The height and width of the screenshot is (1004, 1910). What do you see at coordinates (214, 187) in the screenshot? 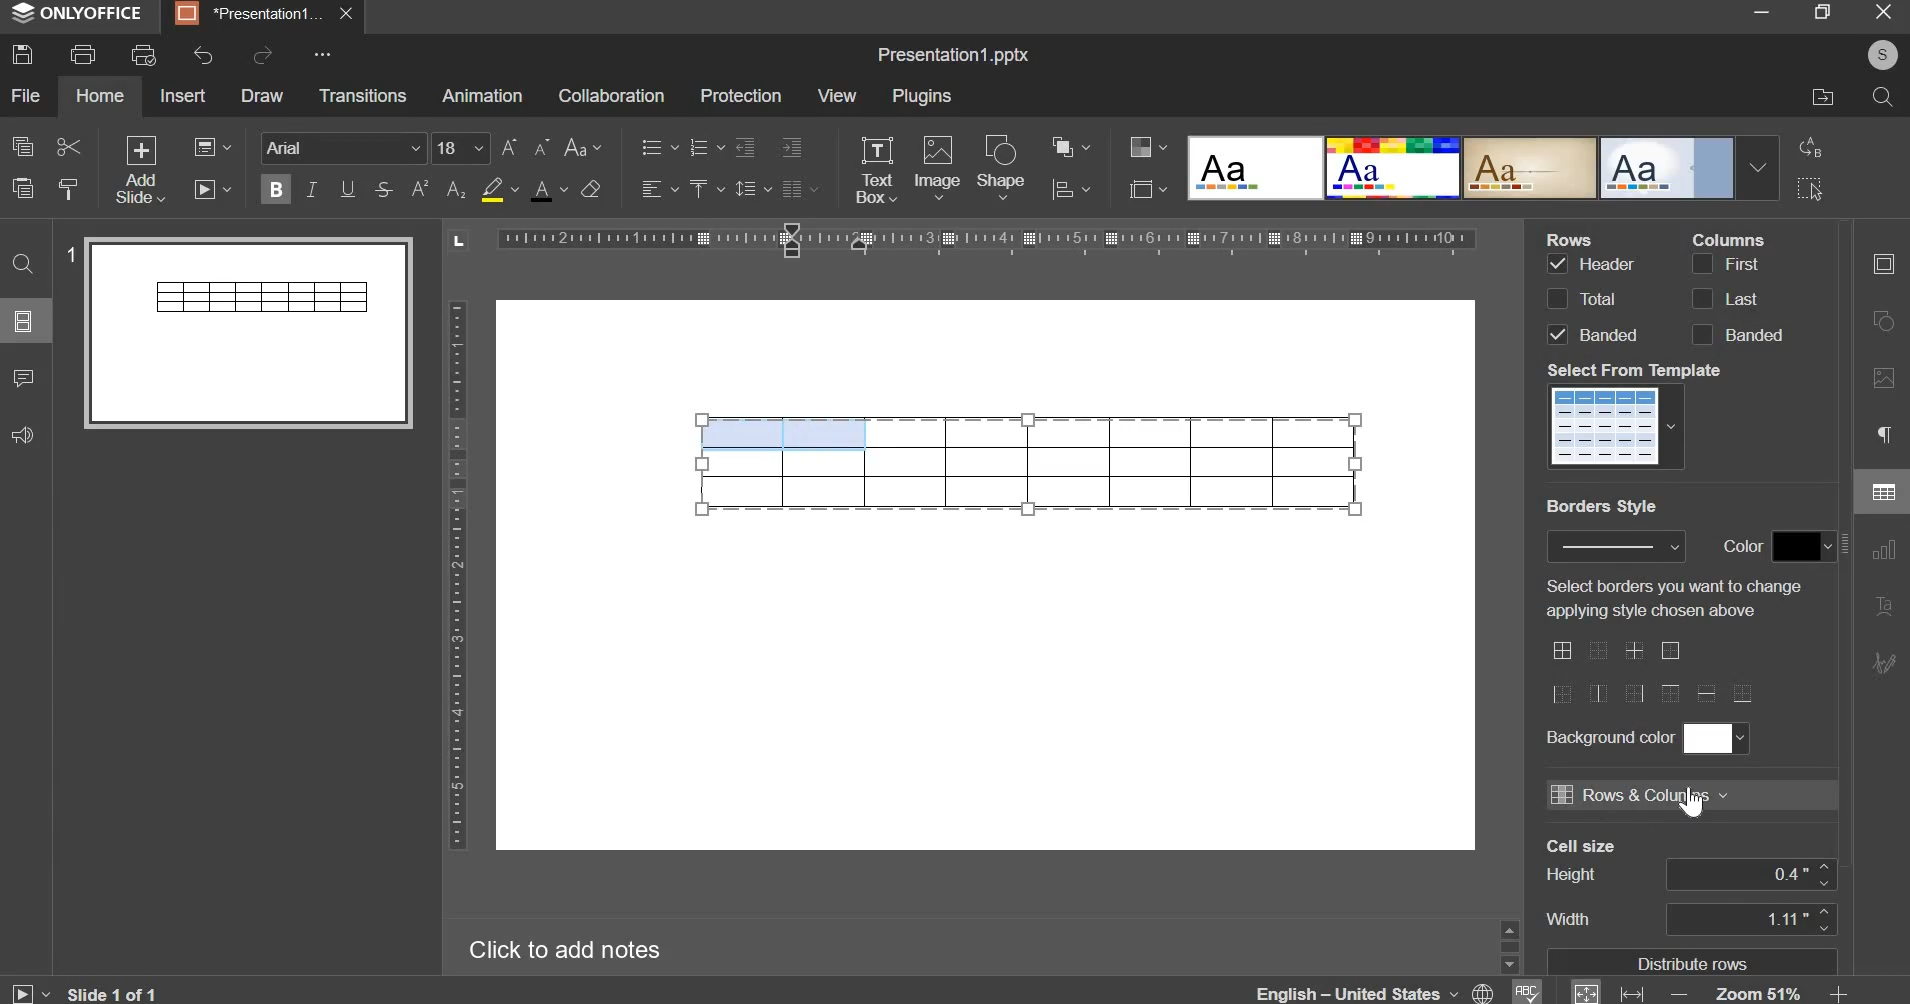
I see `slideshow` at bounding box center [214, 187].